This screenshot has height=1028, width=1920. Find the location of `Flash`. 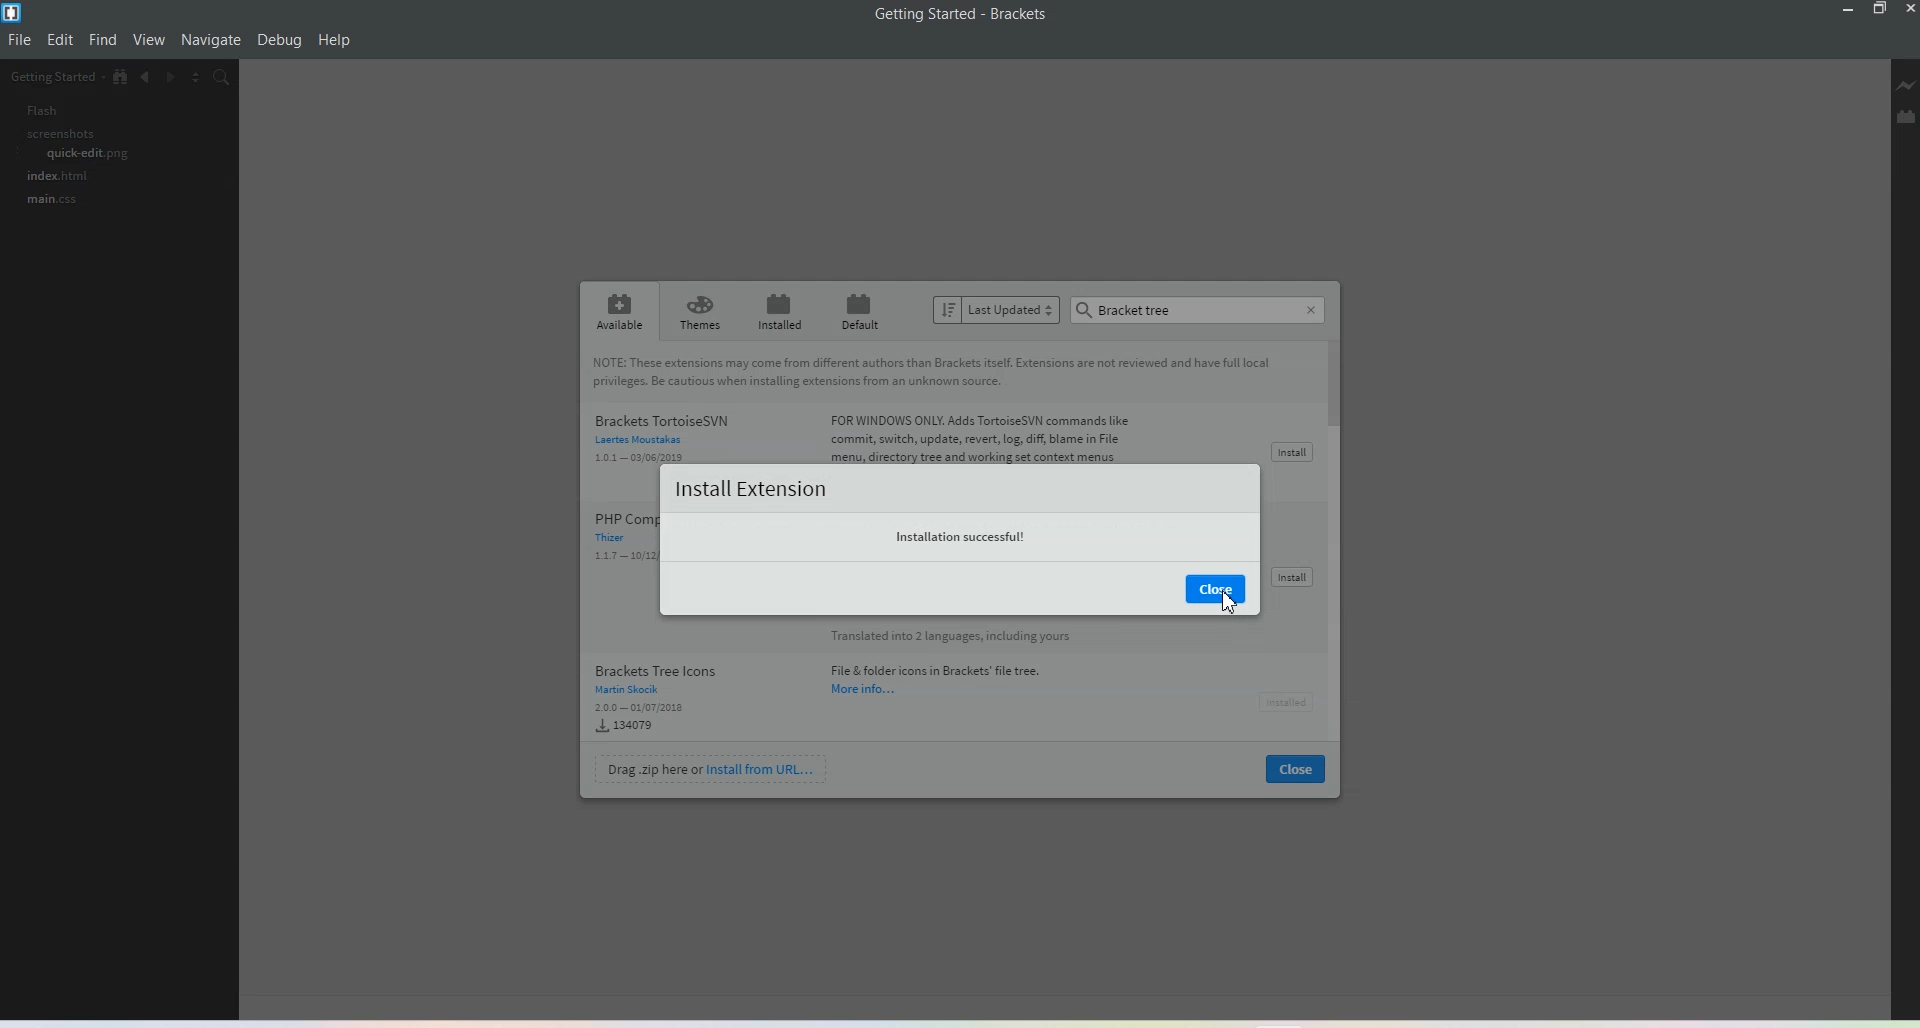

Flash is located at coordinates (30, 110).